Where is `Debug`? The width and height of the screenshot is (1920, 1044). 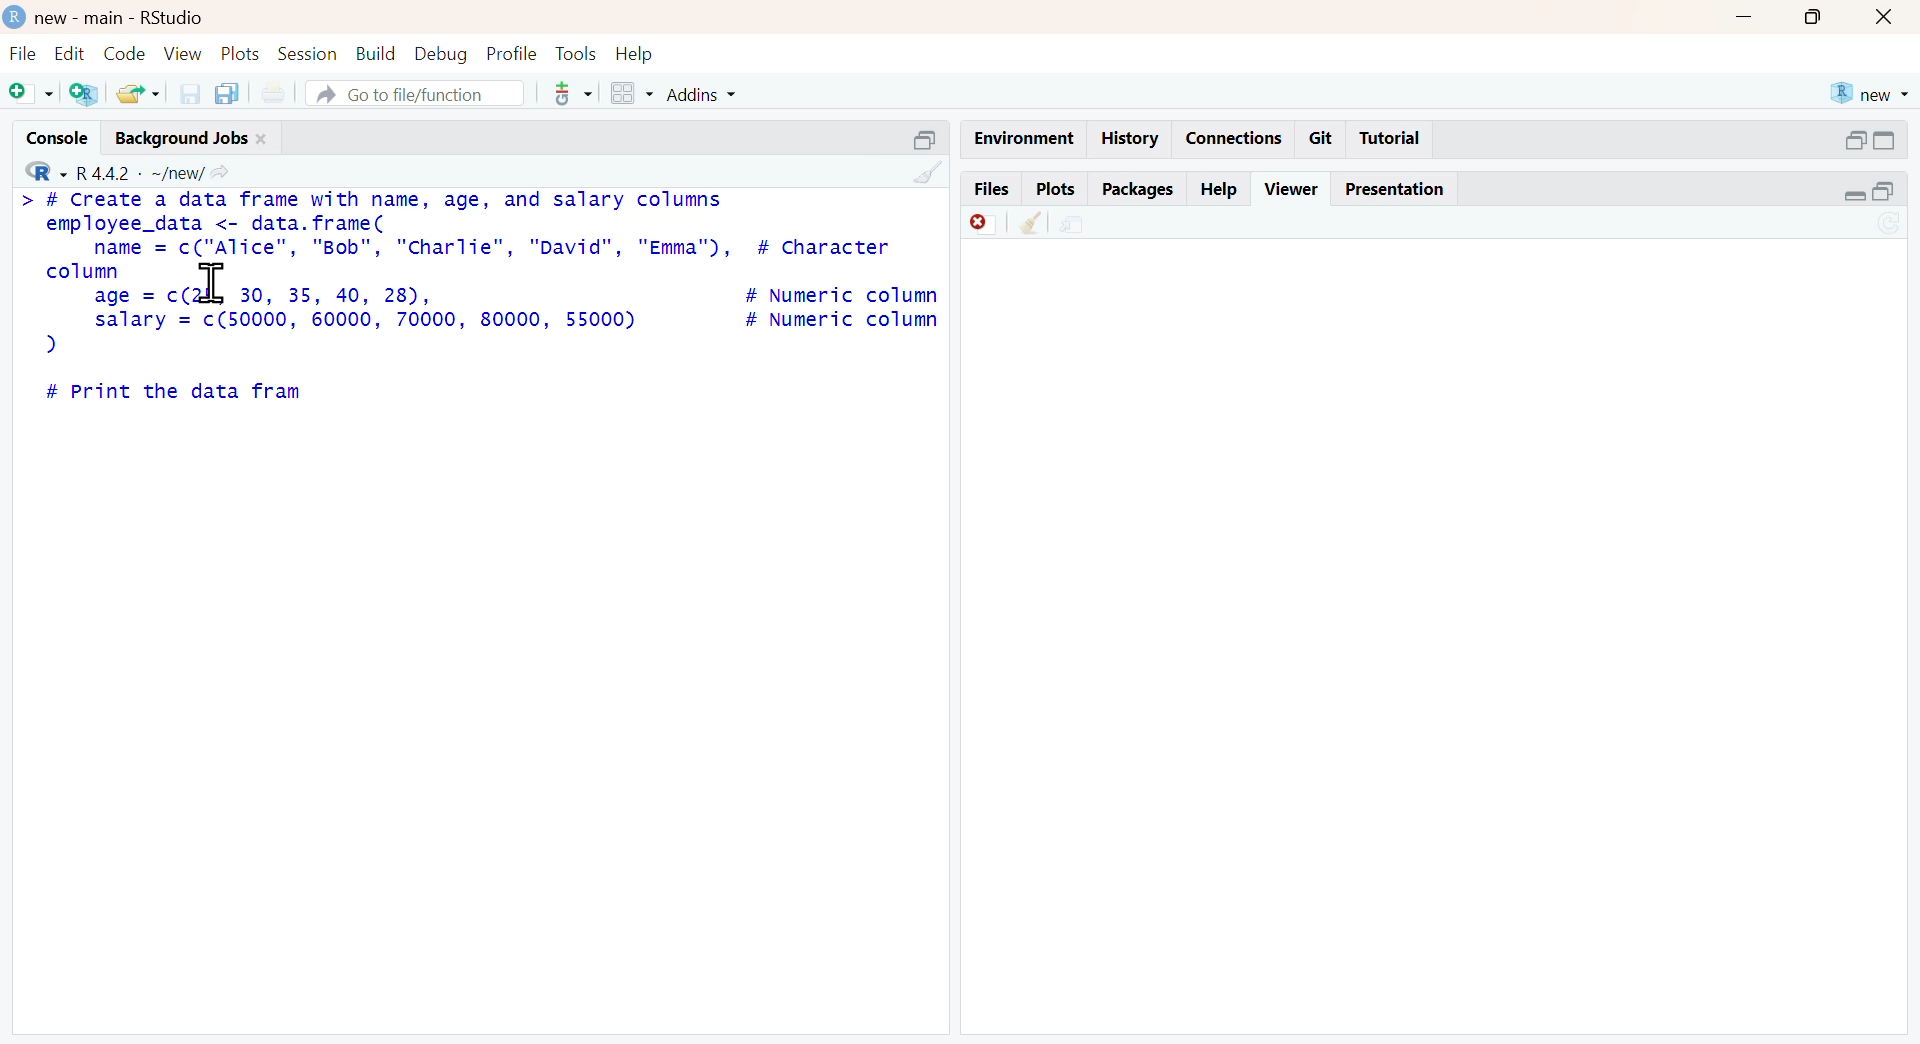 Debug is located at coordinates (441, 54).